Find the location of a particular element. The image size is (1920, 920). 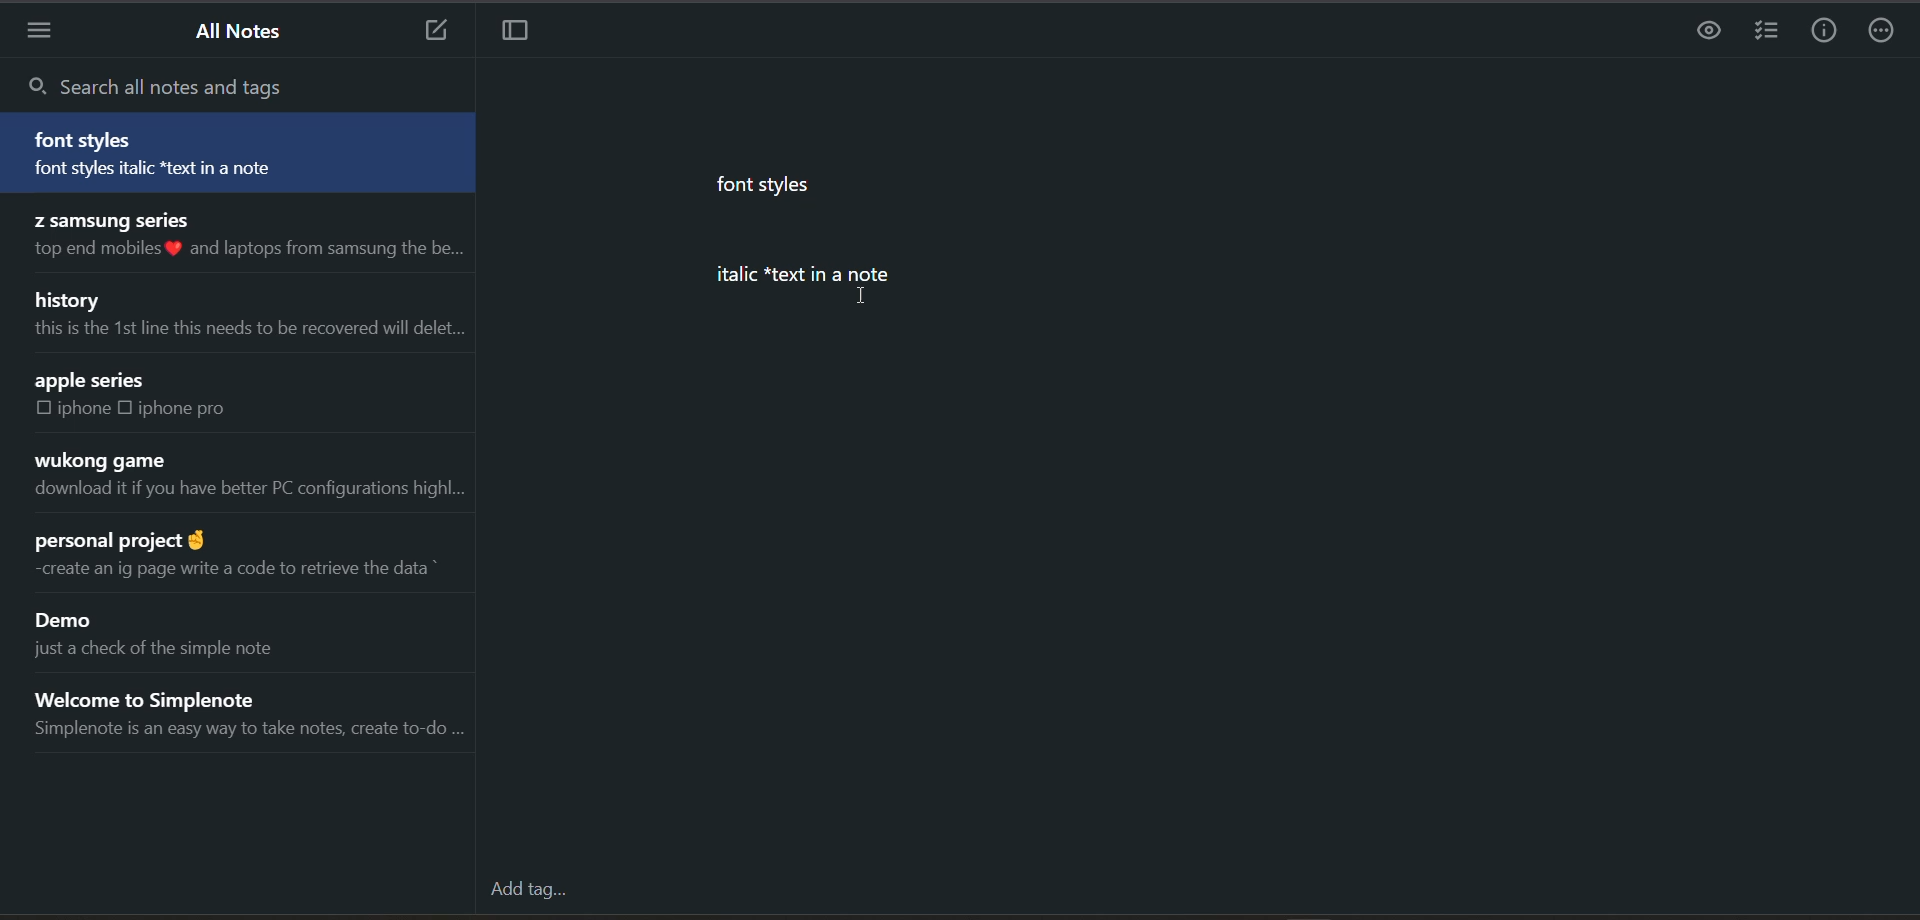

add new note is located at coordinates (433, 32).